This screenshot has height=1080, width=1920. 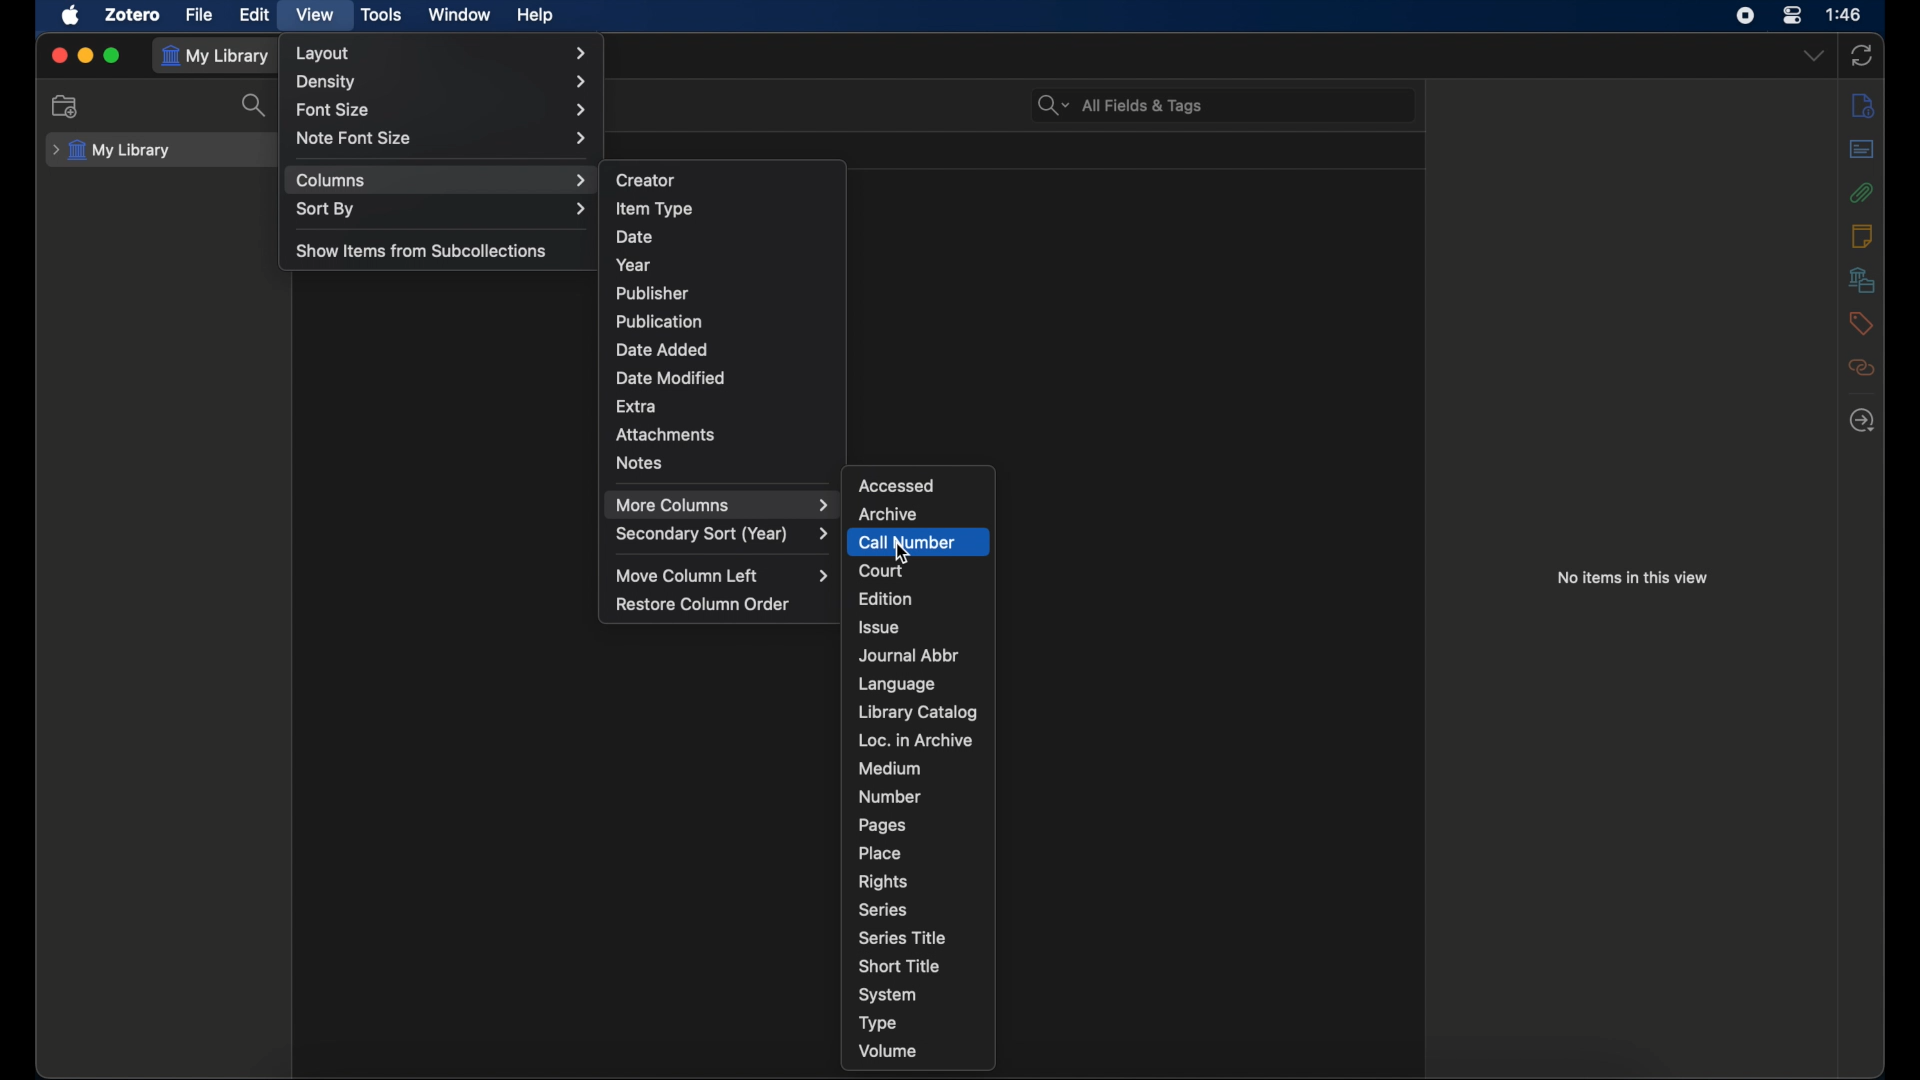 What do you see at coordinates (883, 598) in the screenshot?
I see `edition` at bounding box center [883, 598].